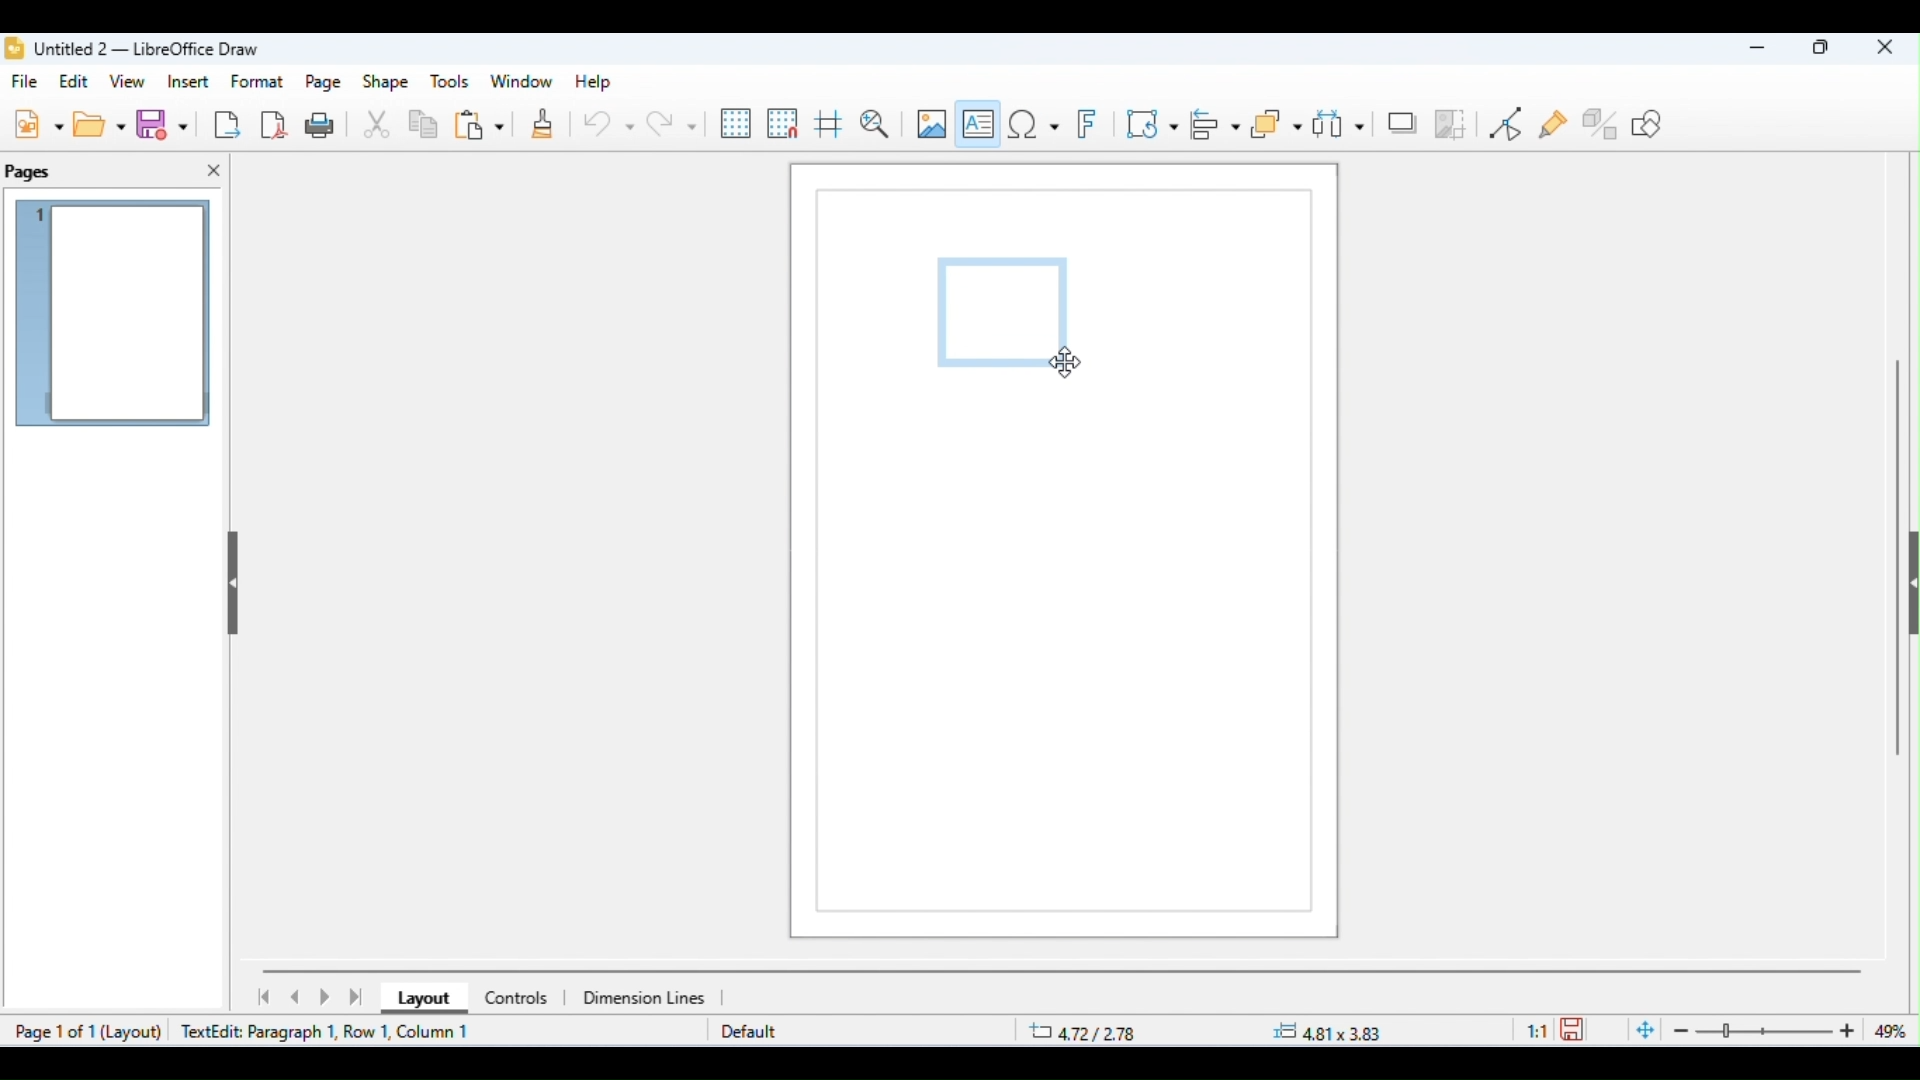 The width and height of the screenshot is (1920, 1080). Describe the element at coordinates (540, 126) in the screenshot. I see `clone` at that location.